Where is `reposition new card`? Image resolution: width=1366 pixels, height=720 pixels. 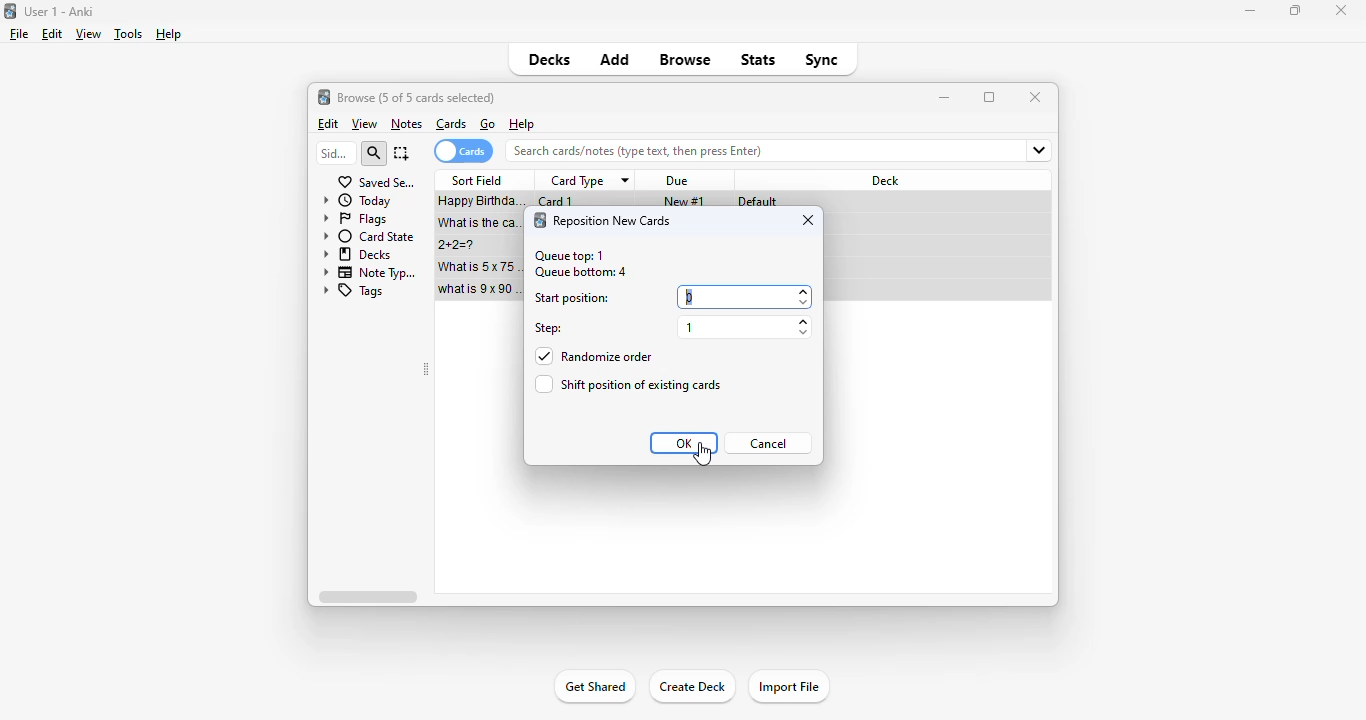
reposition new card is located at coordinates (613, 221).